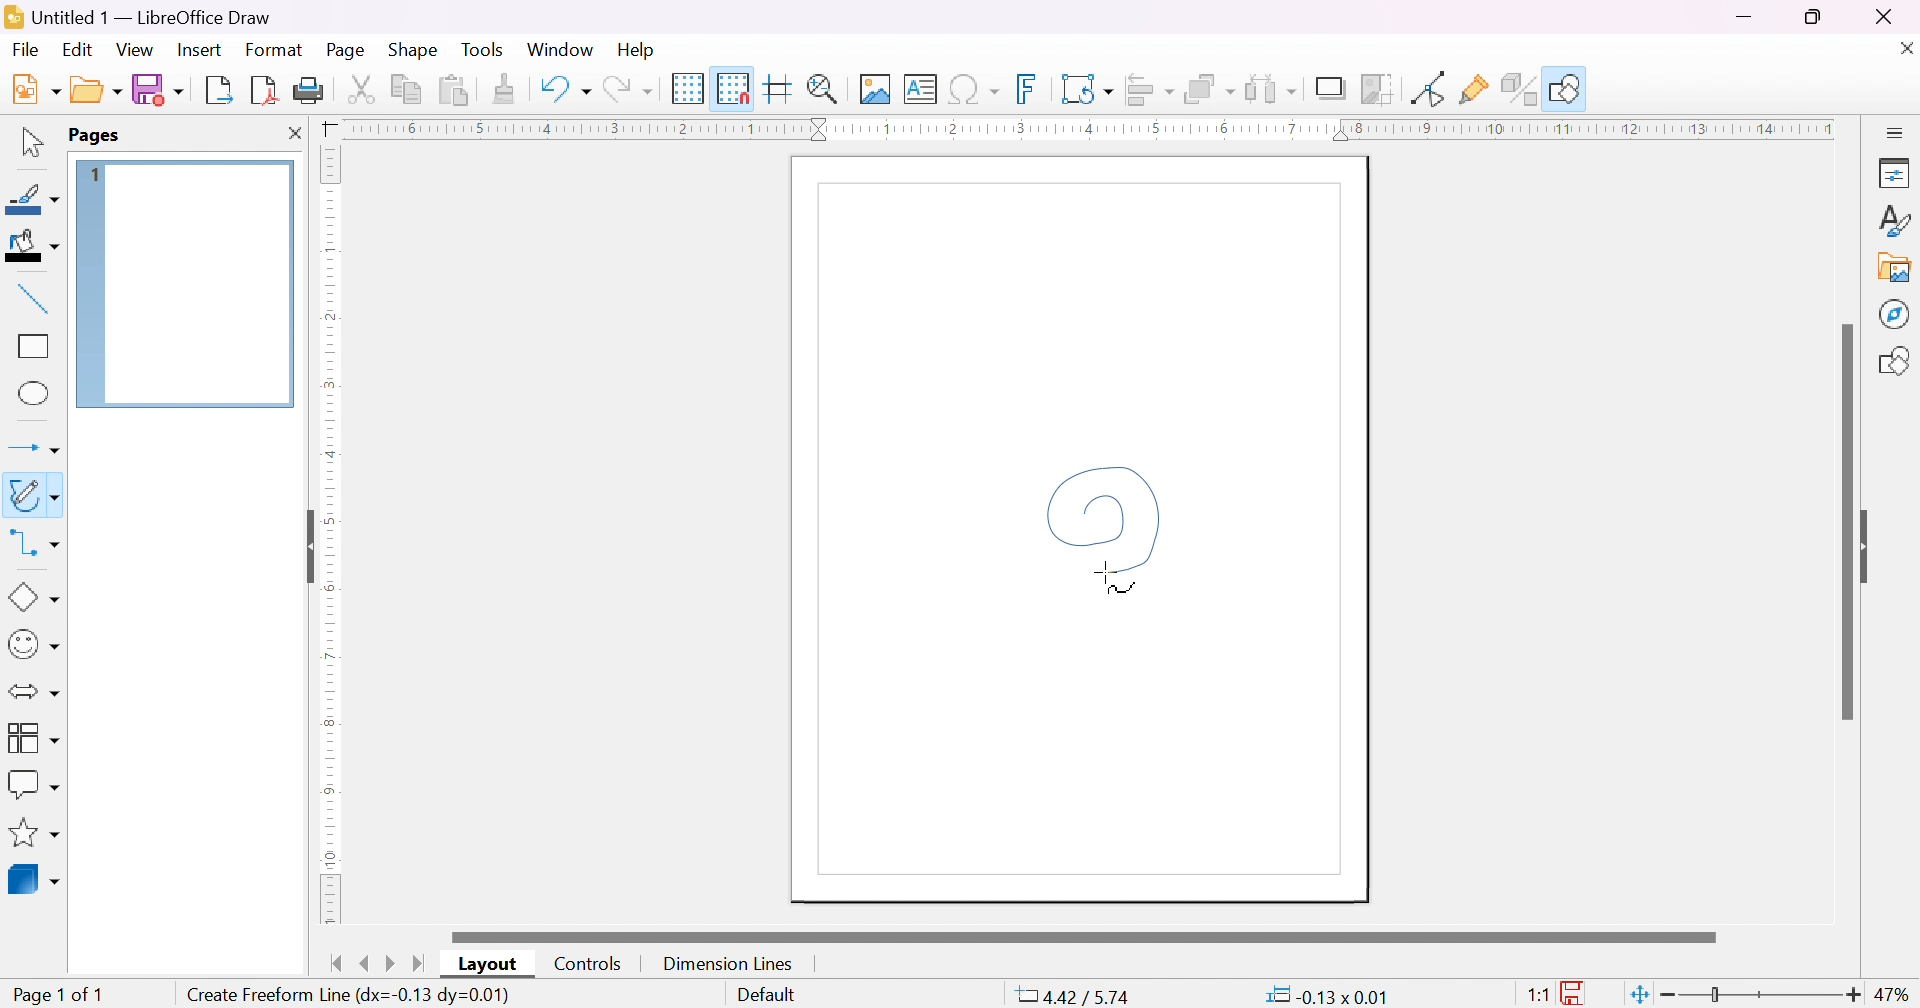 The width and height of the screenshot is (1920, 1008). Describe the element at coordinates (142, 17) in the screenshot. I see `application name` at that location.